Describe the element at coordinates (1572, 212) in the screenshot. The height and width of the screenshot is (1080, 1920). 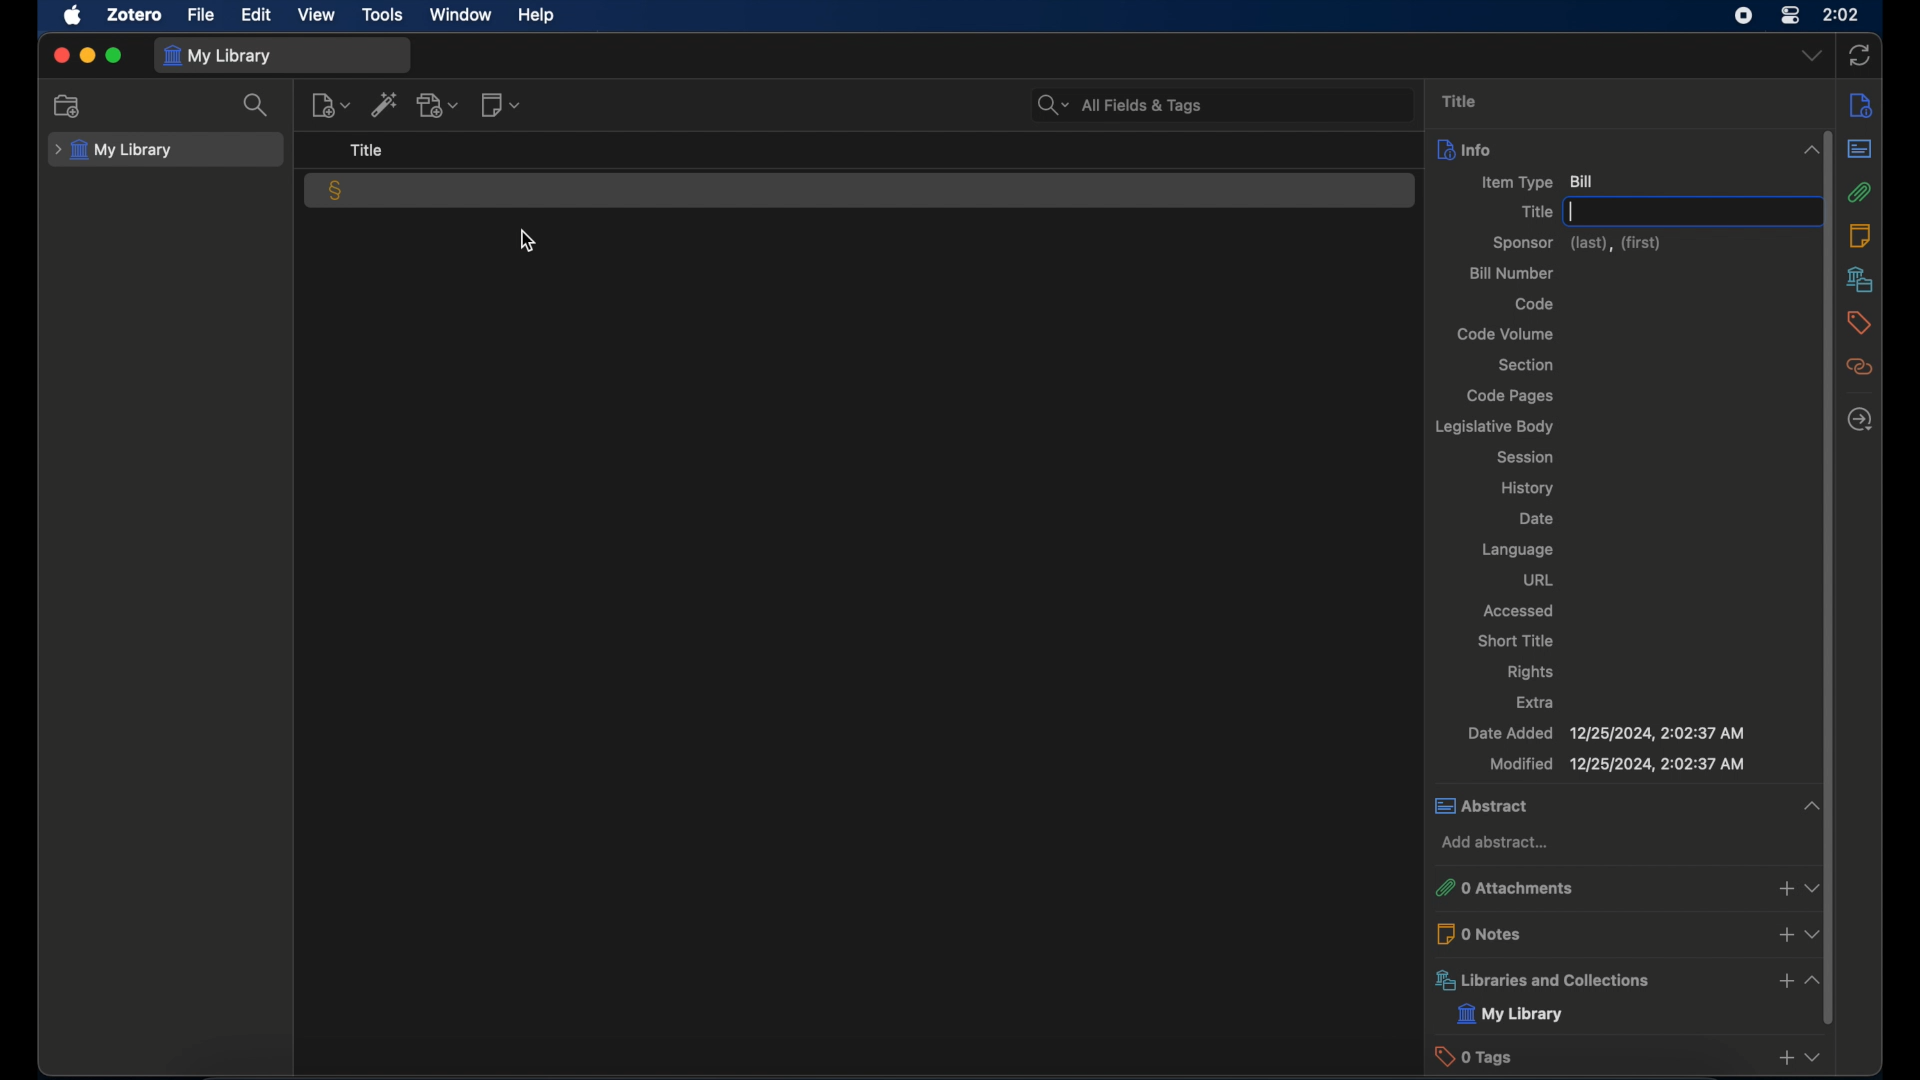
I see `text cursor` at that location.